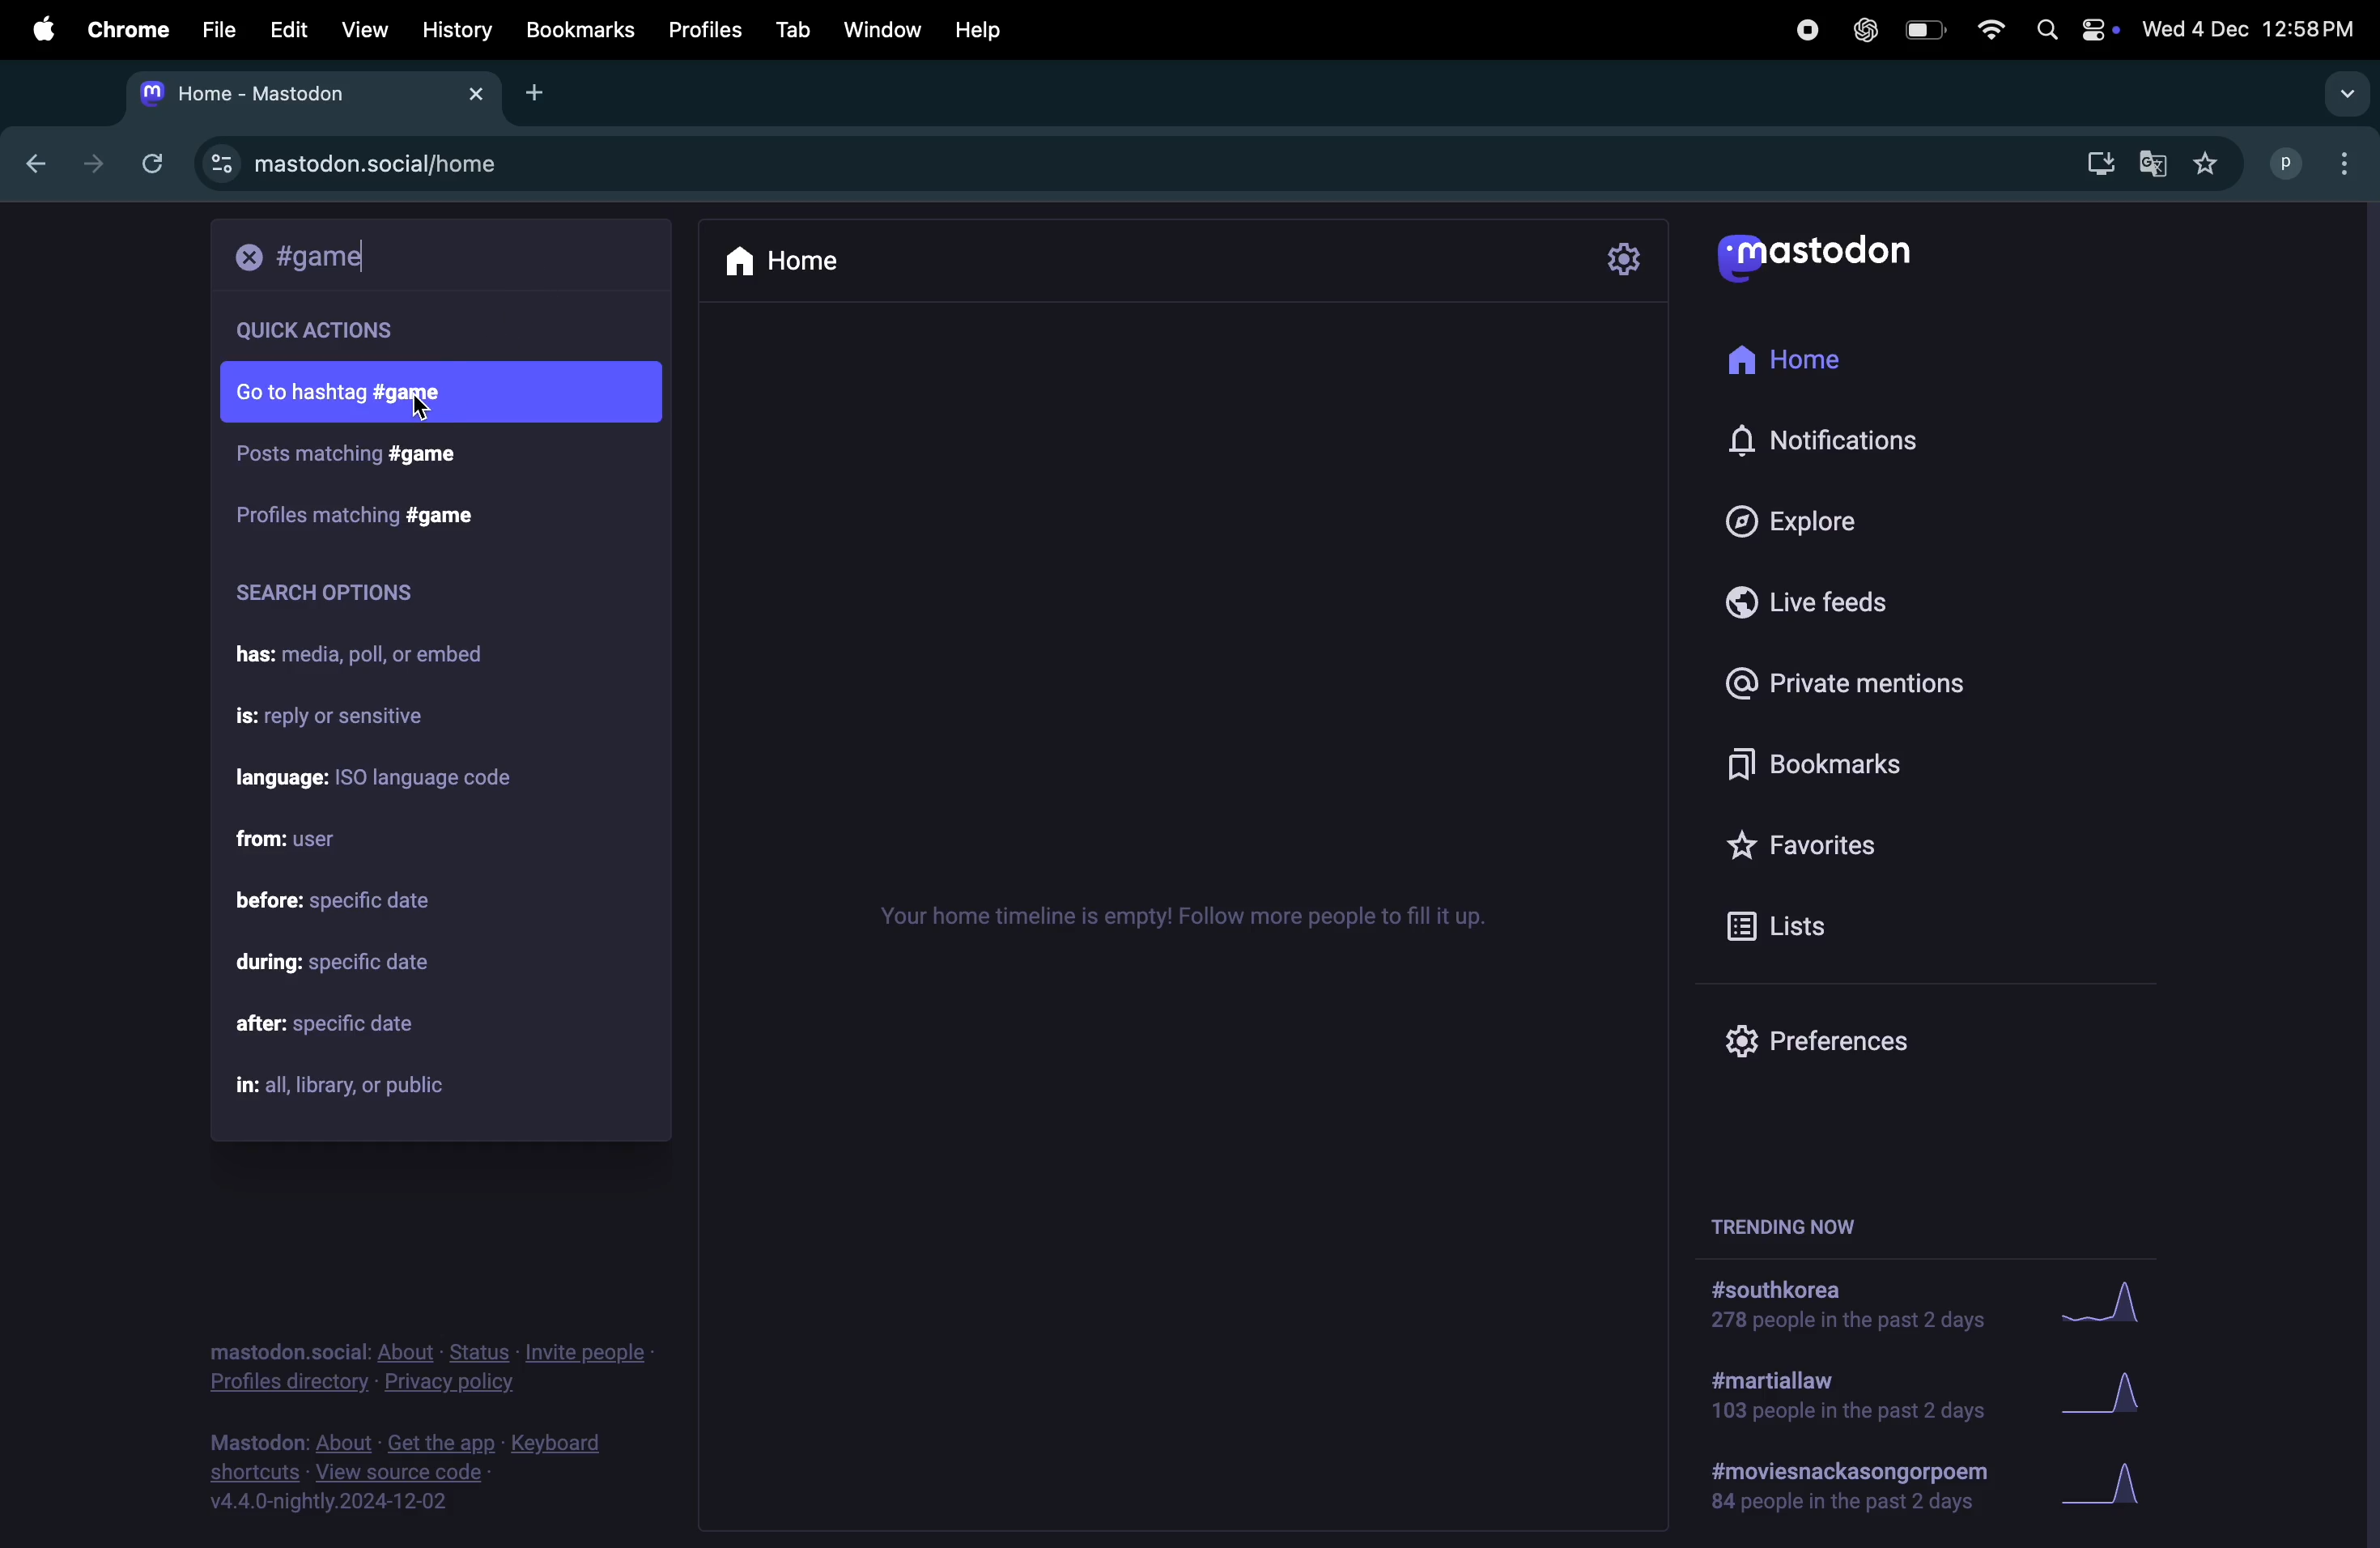 The width and height of the screenshot is (2380, 1548). Describe the element at coordinates (32, 165) in the screenshot. I see `go back` at that location.